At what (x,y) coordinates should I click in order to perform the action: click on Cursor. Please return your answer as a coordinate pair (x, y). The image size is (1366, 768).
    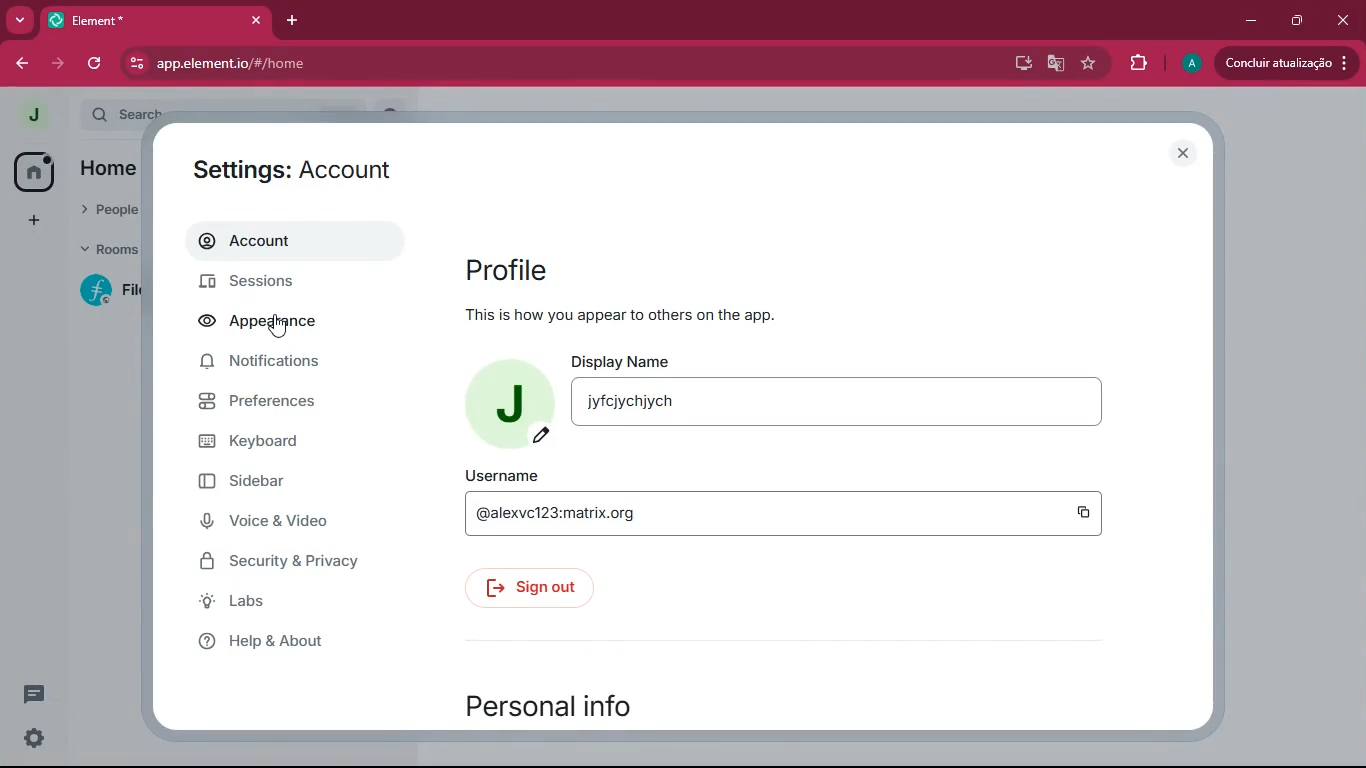
    Looking at the image, I should click on (277, 326).